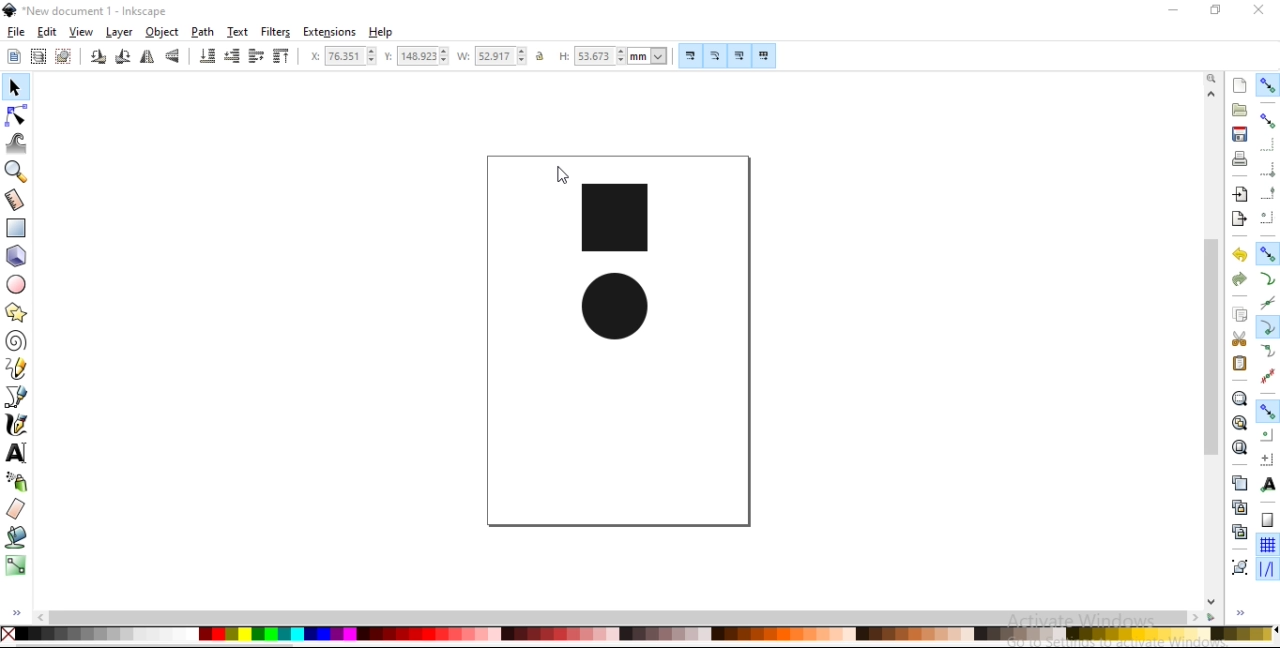  What do you see at coordinates (172, 58) in the screenshot?
I see `flip vertical` at bounding box center [172, 58].